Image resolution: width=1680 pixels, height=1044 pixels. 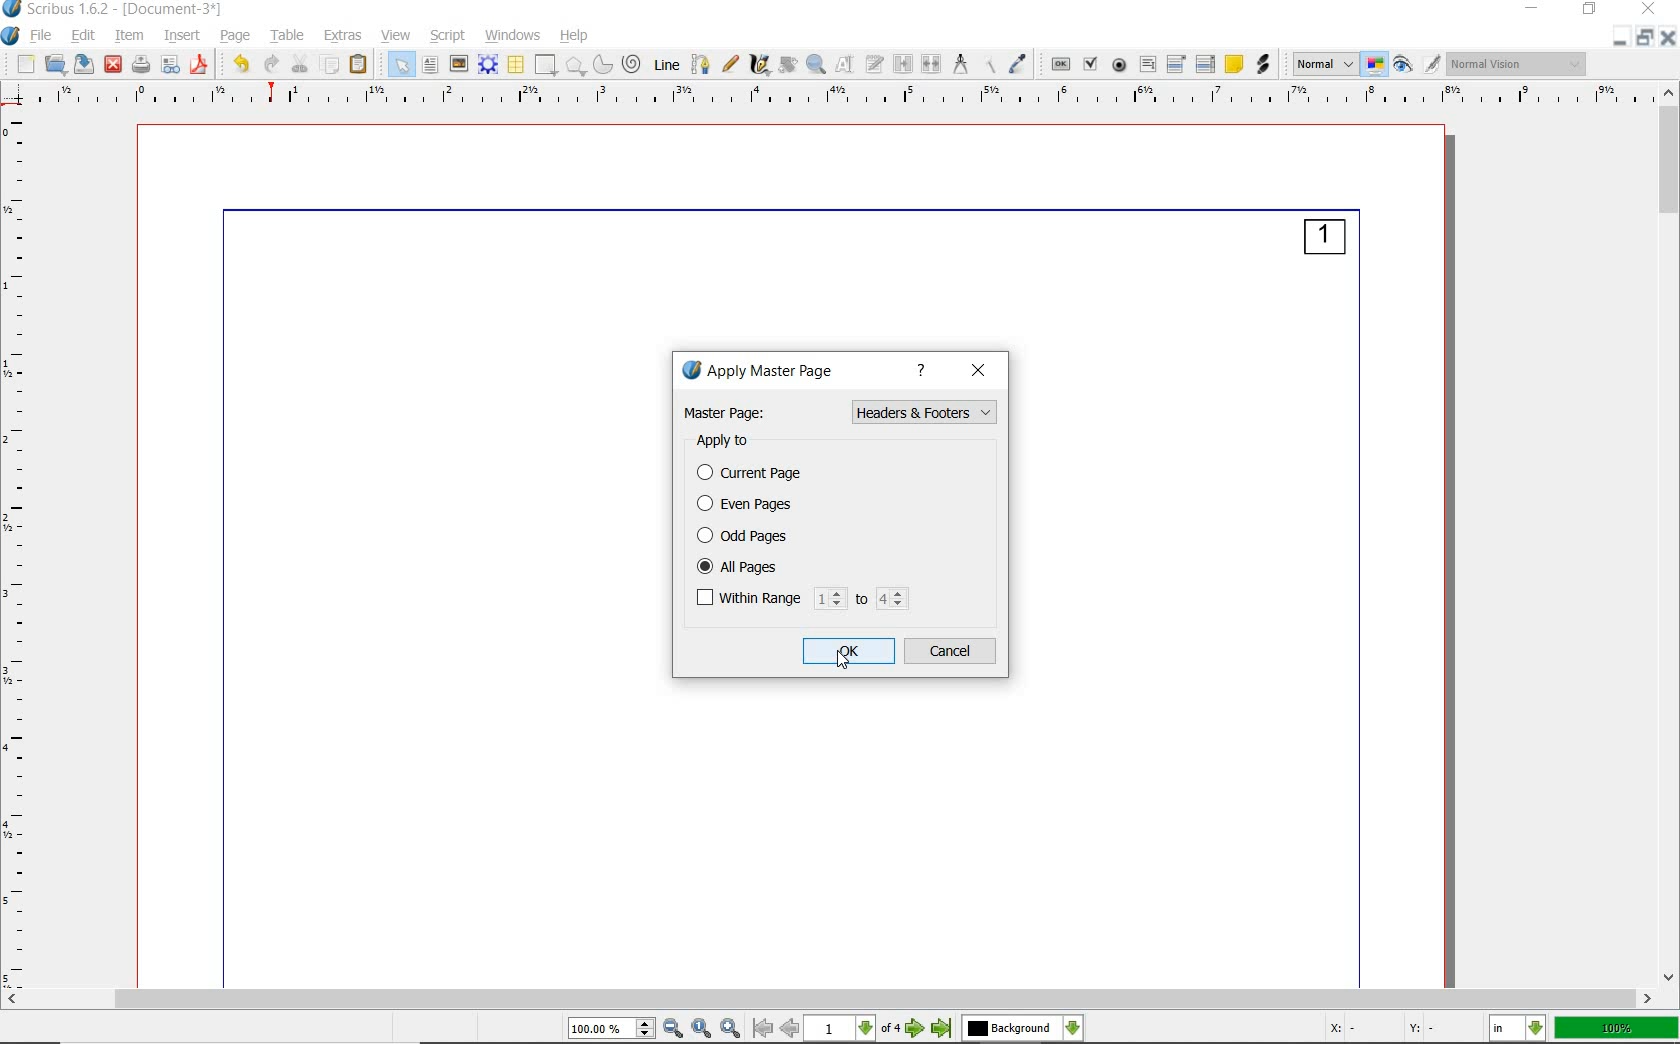 What do you see at coordinates (82, 35) in the screenshot?
I see `edit` at bounding box center [82, 35].